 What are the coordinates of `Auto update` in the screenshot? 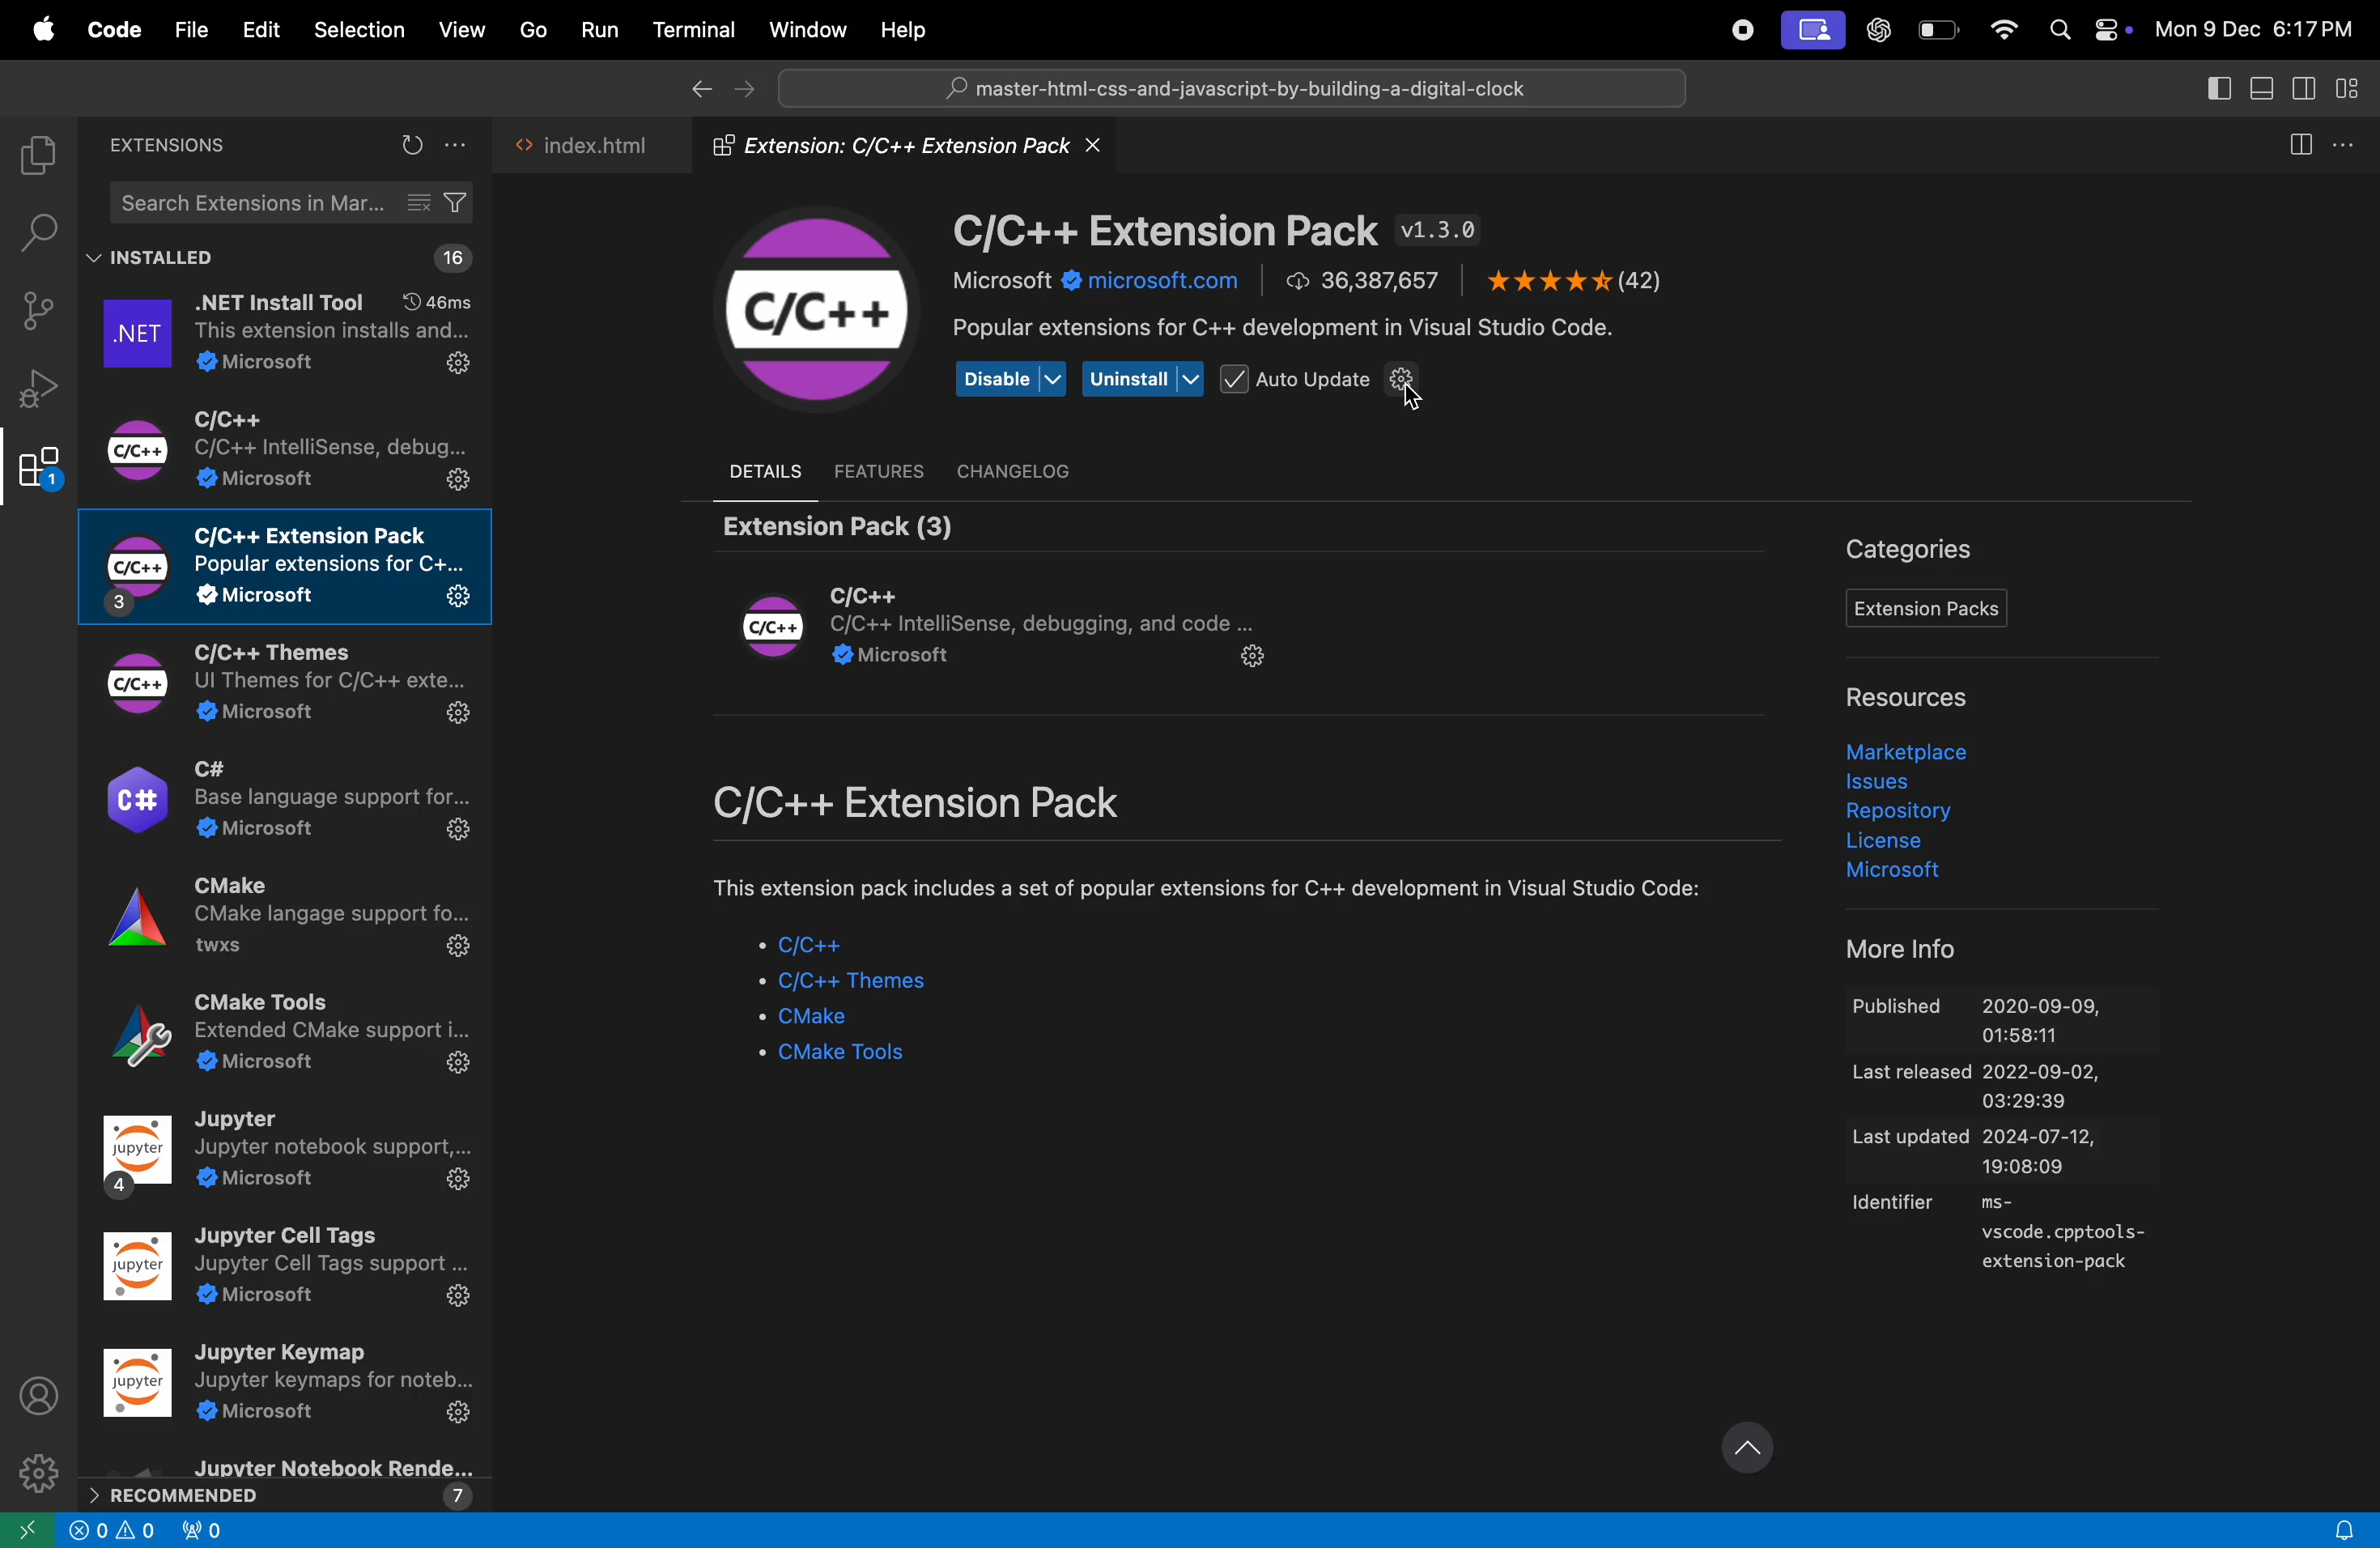 It's located at (1330, 380).